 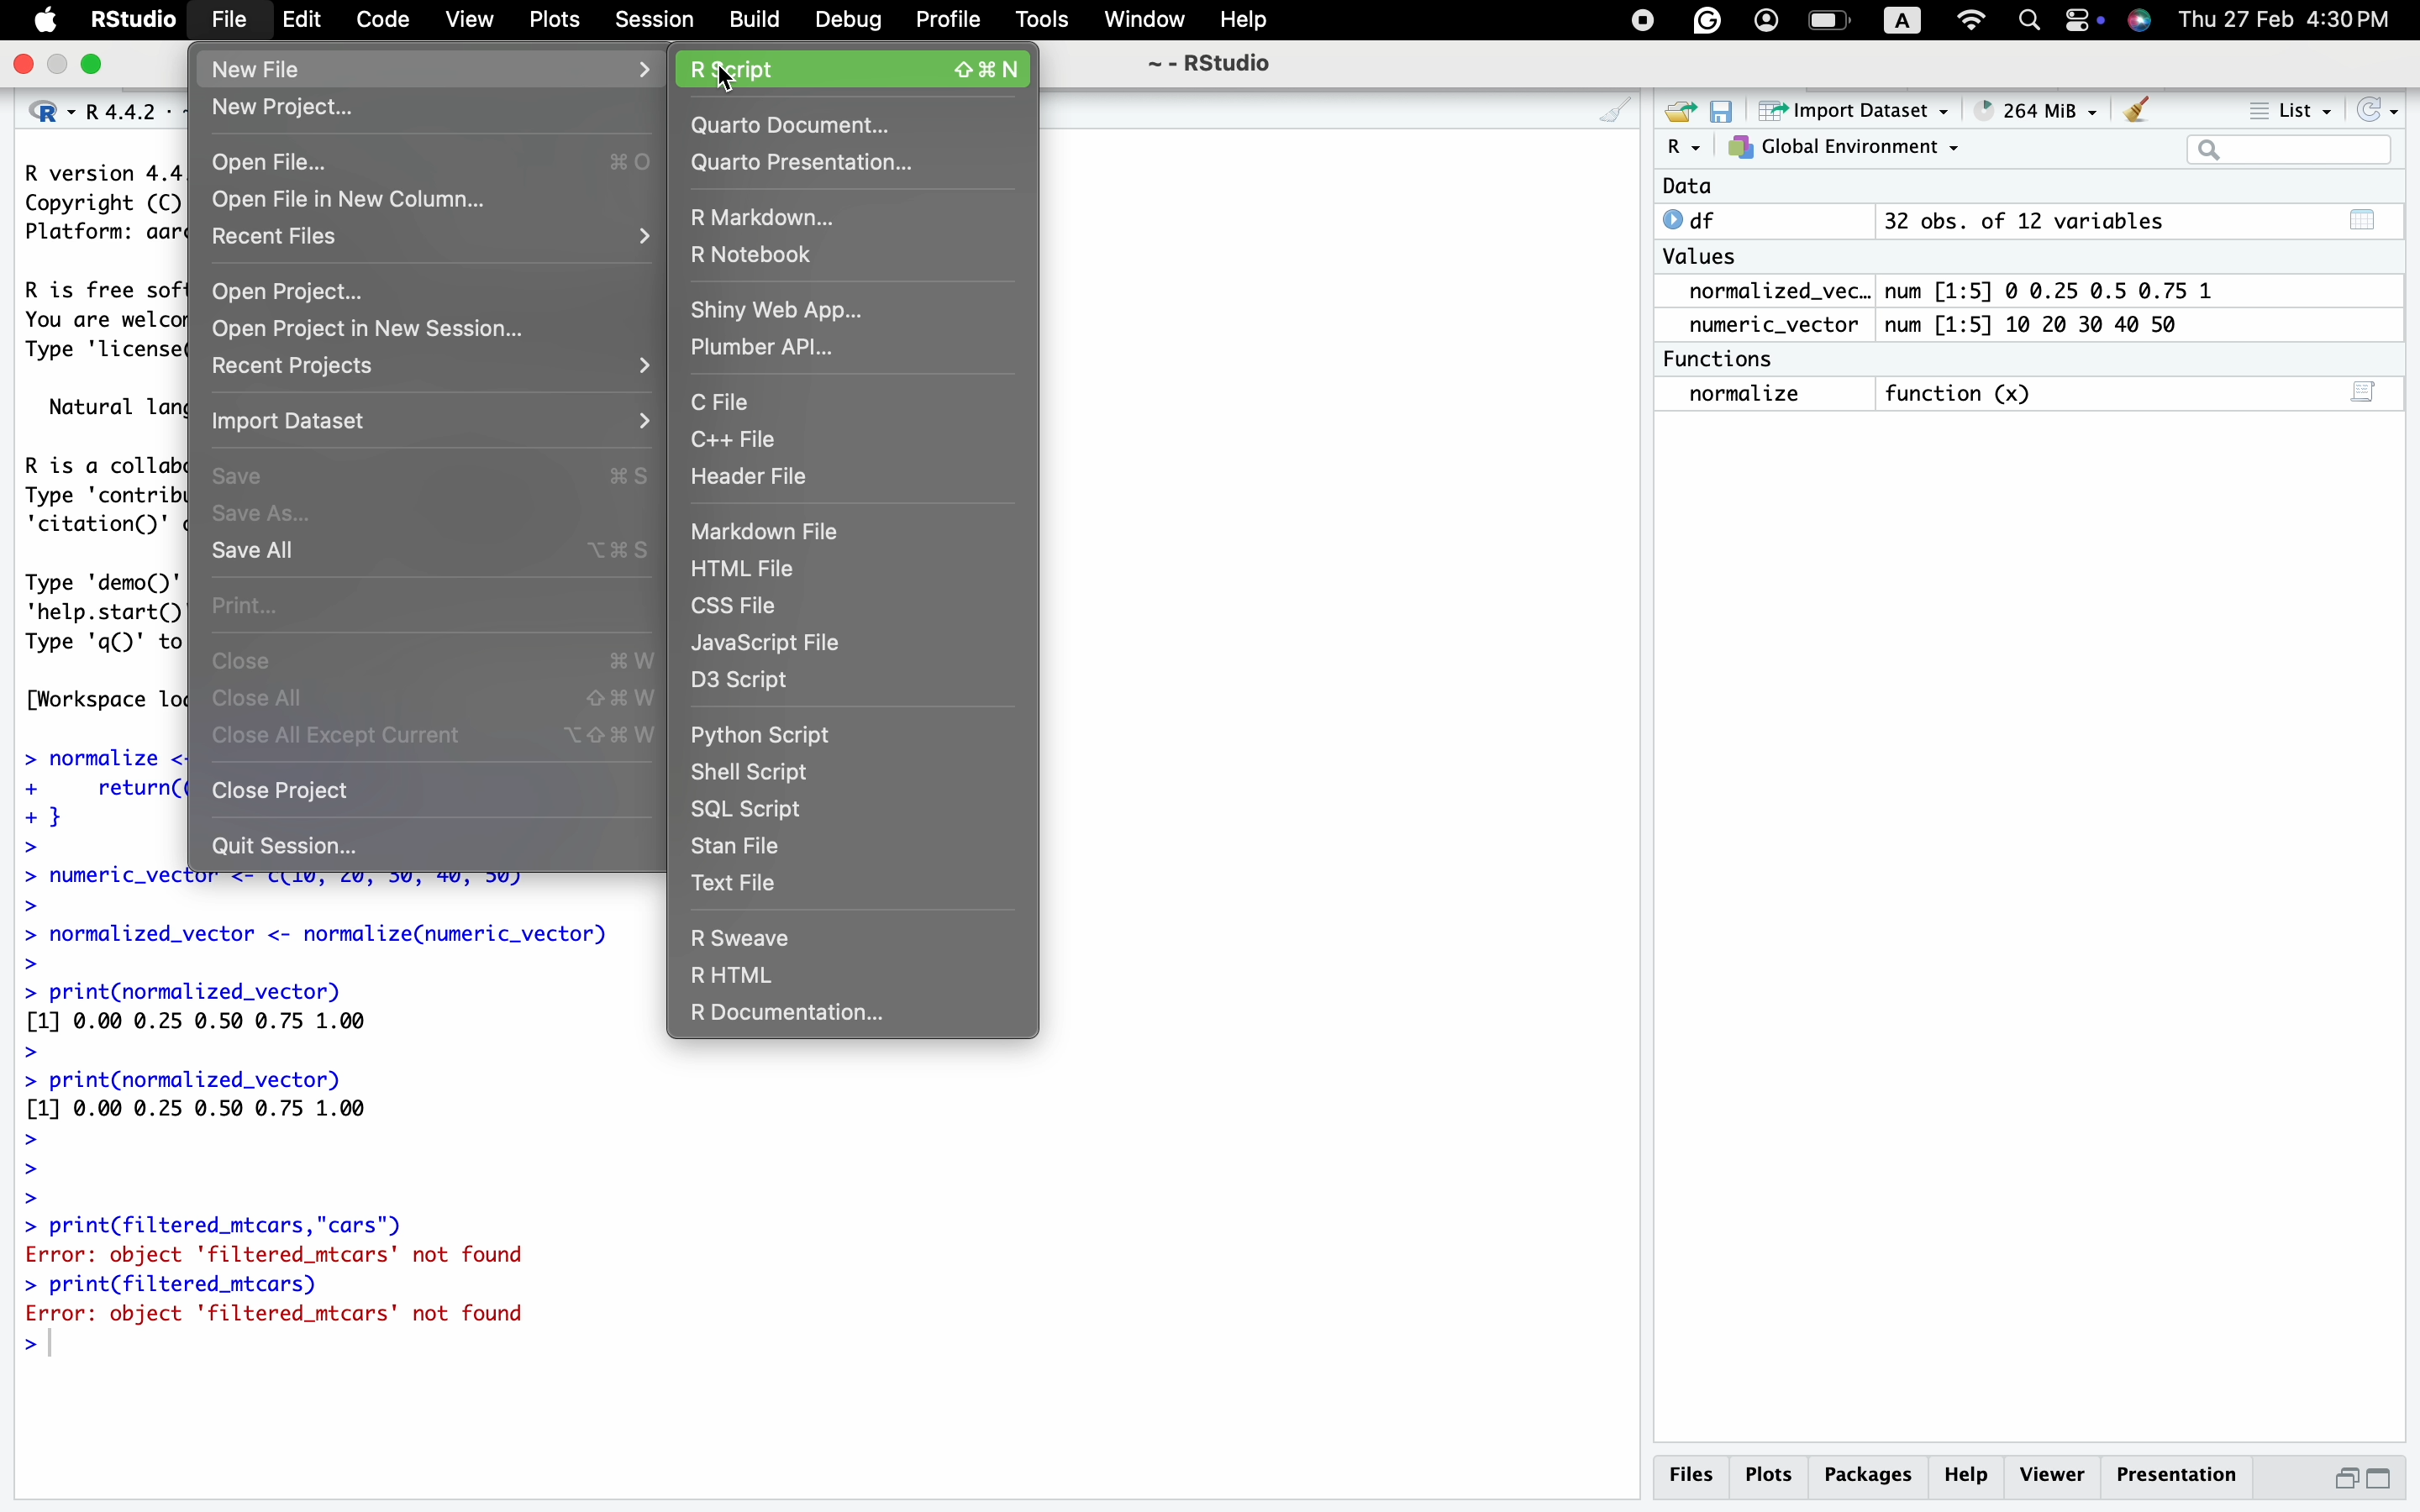 I want to click on clear console, so click(x=1608, y=109).